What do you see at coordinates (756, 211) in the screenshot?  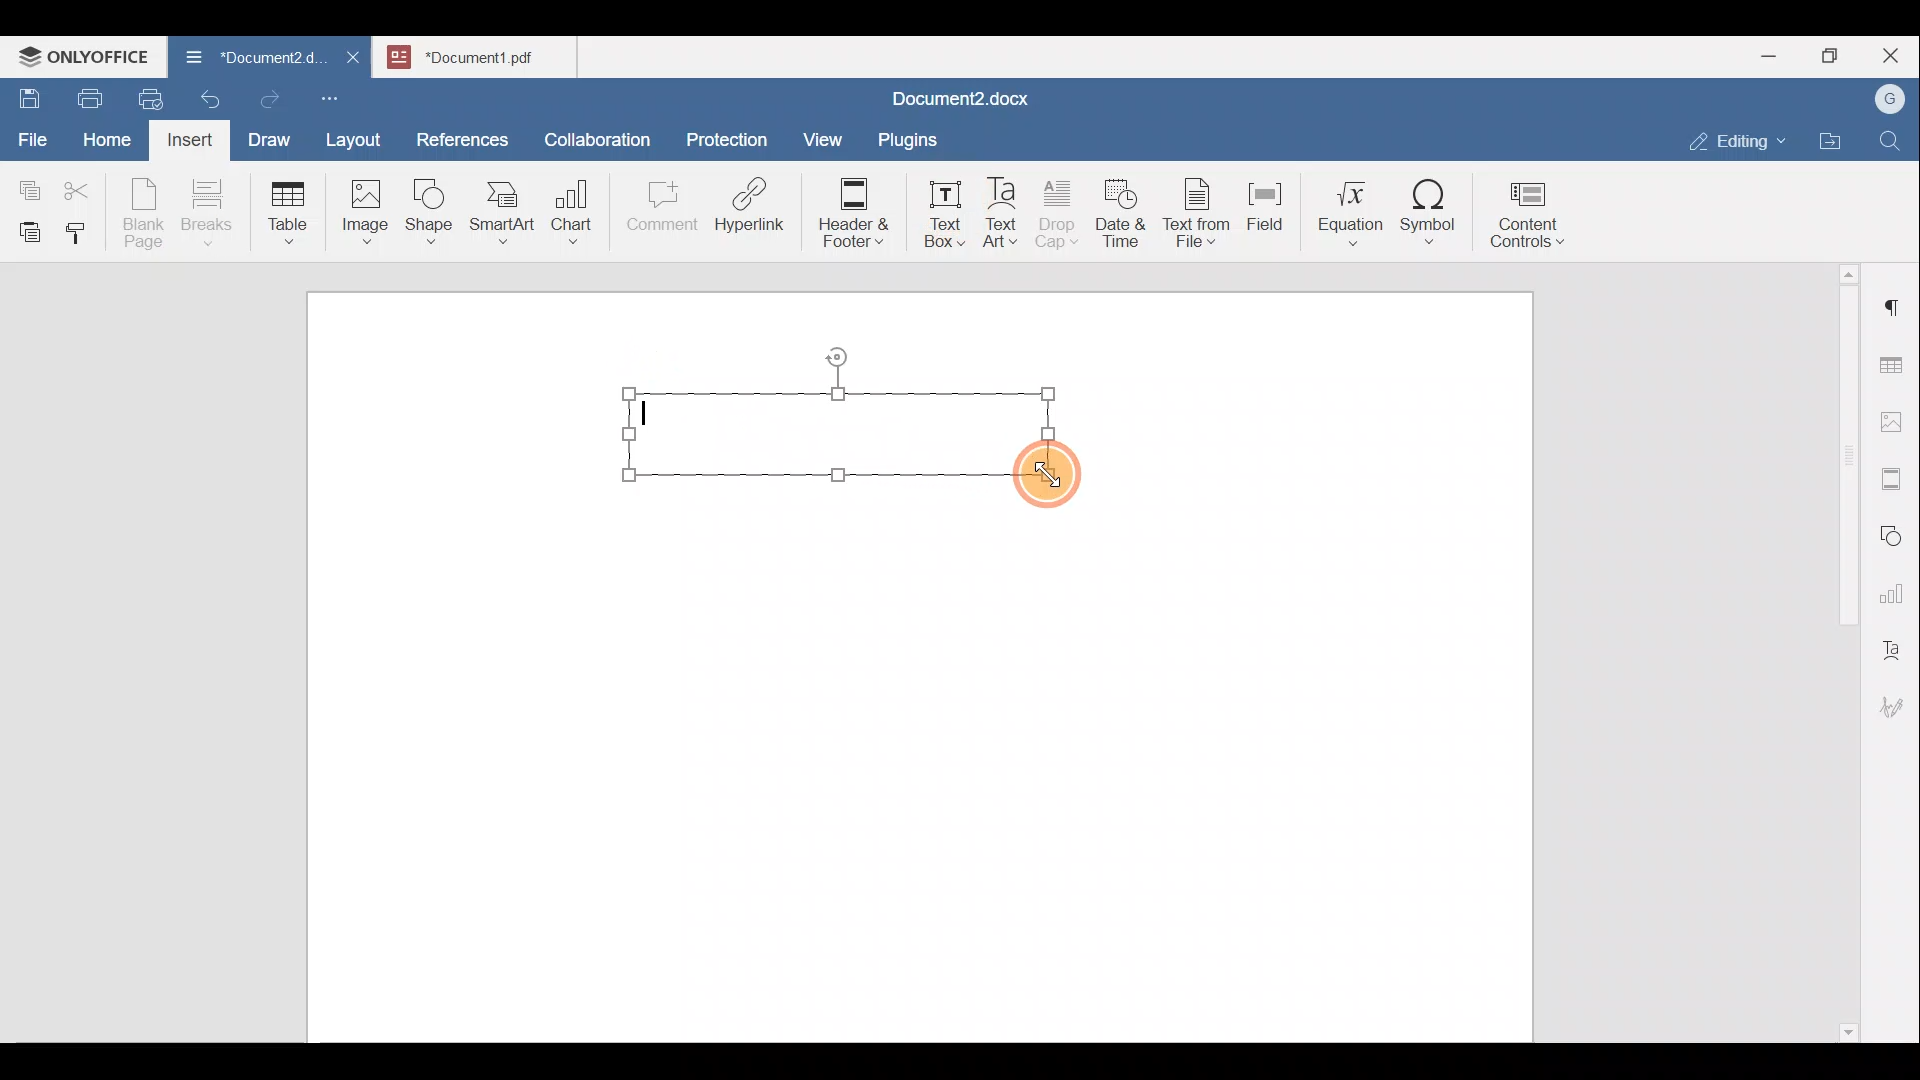 I see `Hyperlink` at bounding box center [756, 211].